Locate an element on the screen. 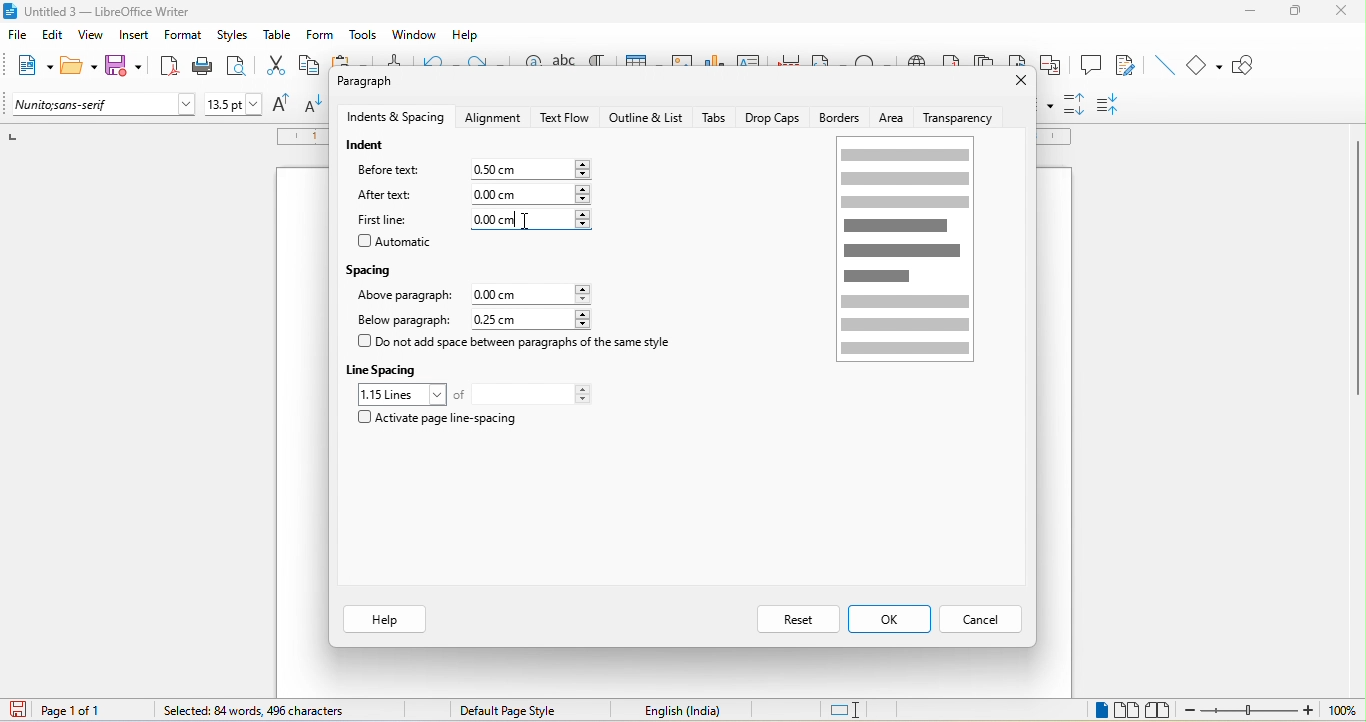 The height and width of the screenshot is (722, 1366). font size is located at coordinates (234, 105).